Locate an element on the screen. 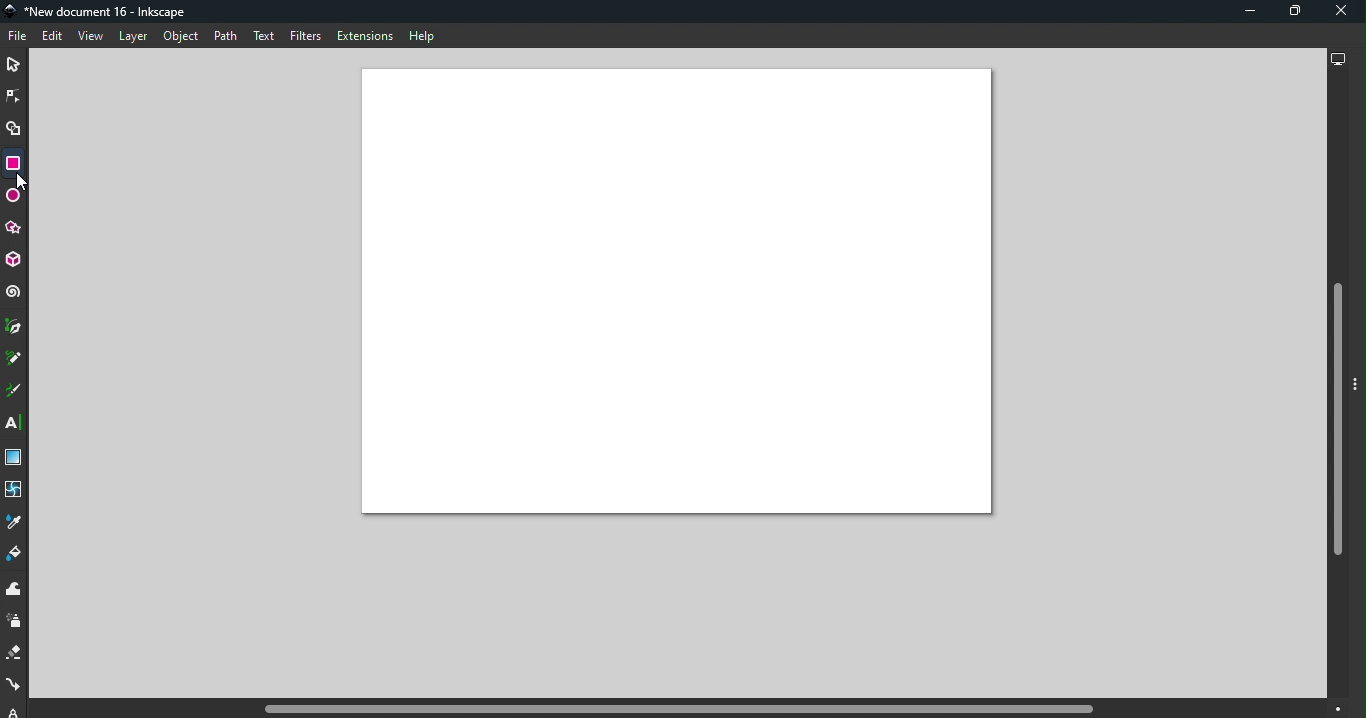  View is located at coordinates (89, 36).